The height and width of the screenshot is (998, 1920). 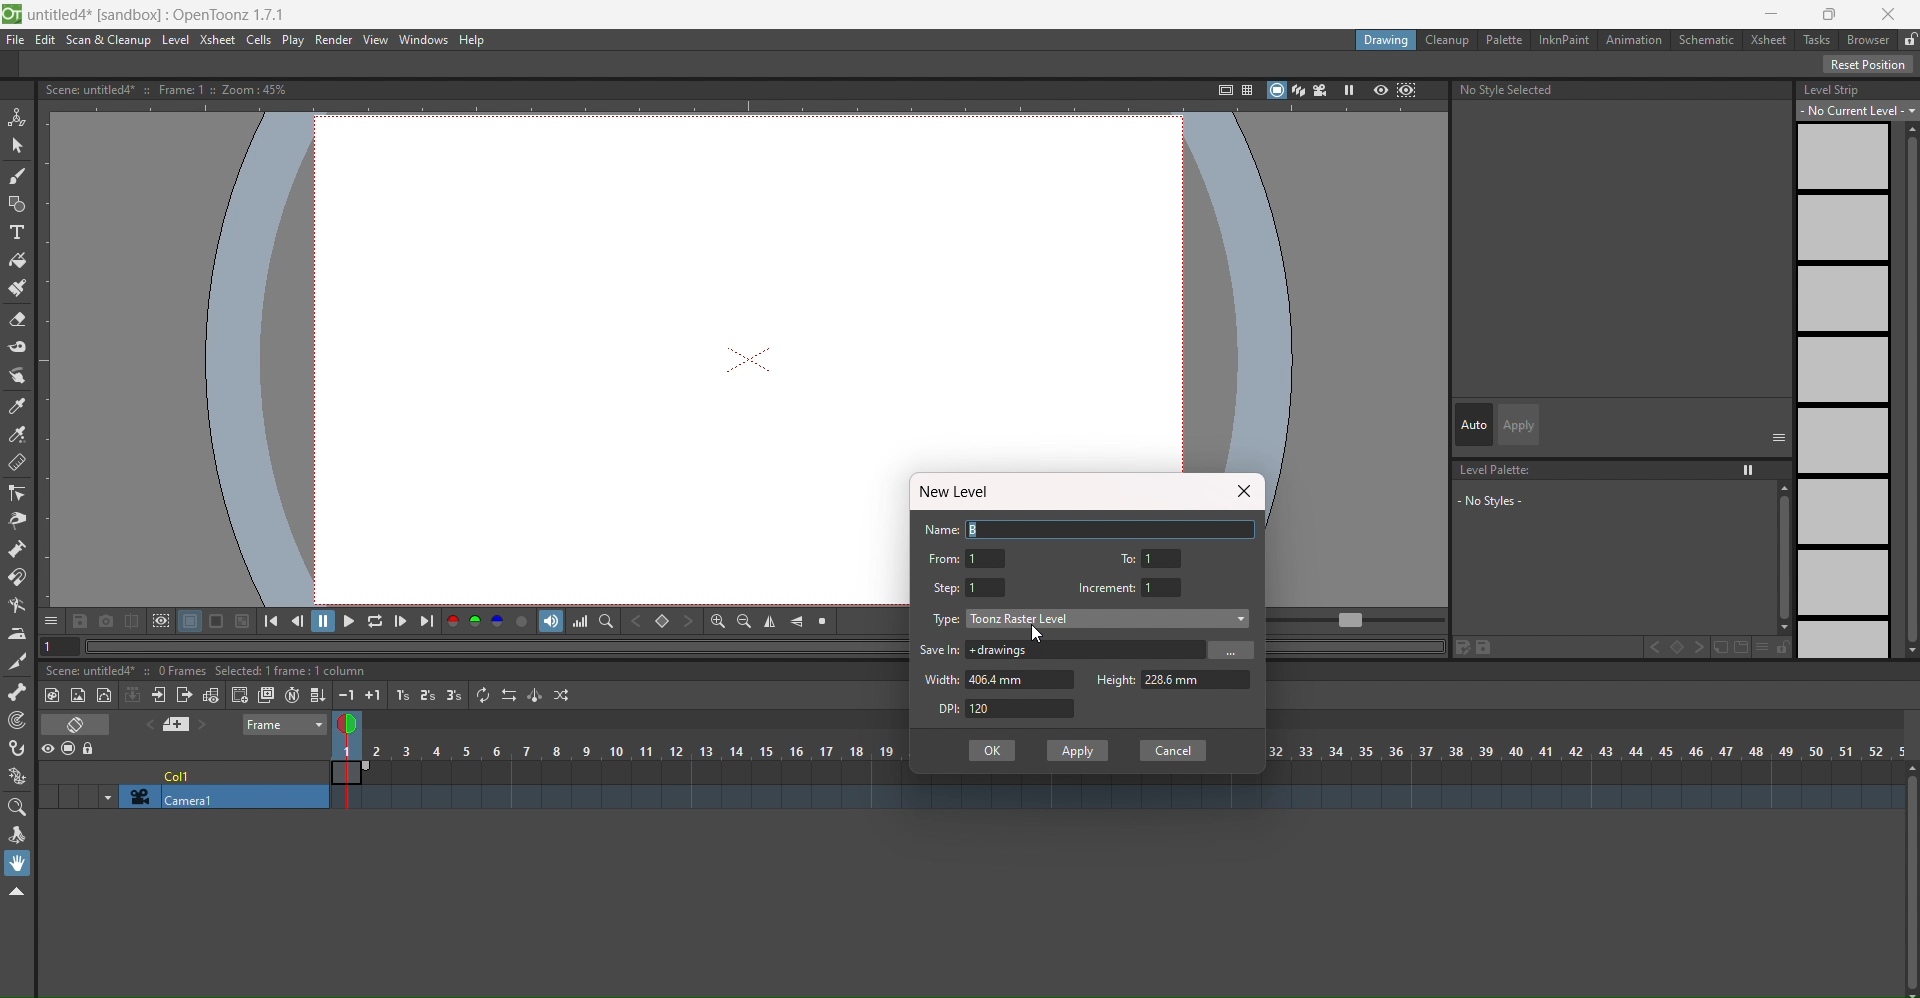 I want to click on Scroll bar, so click(x=1908, y=880).